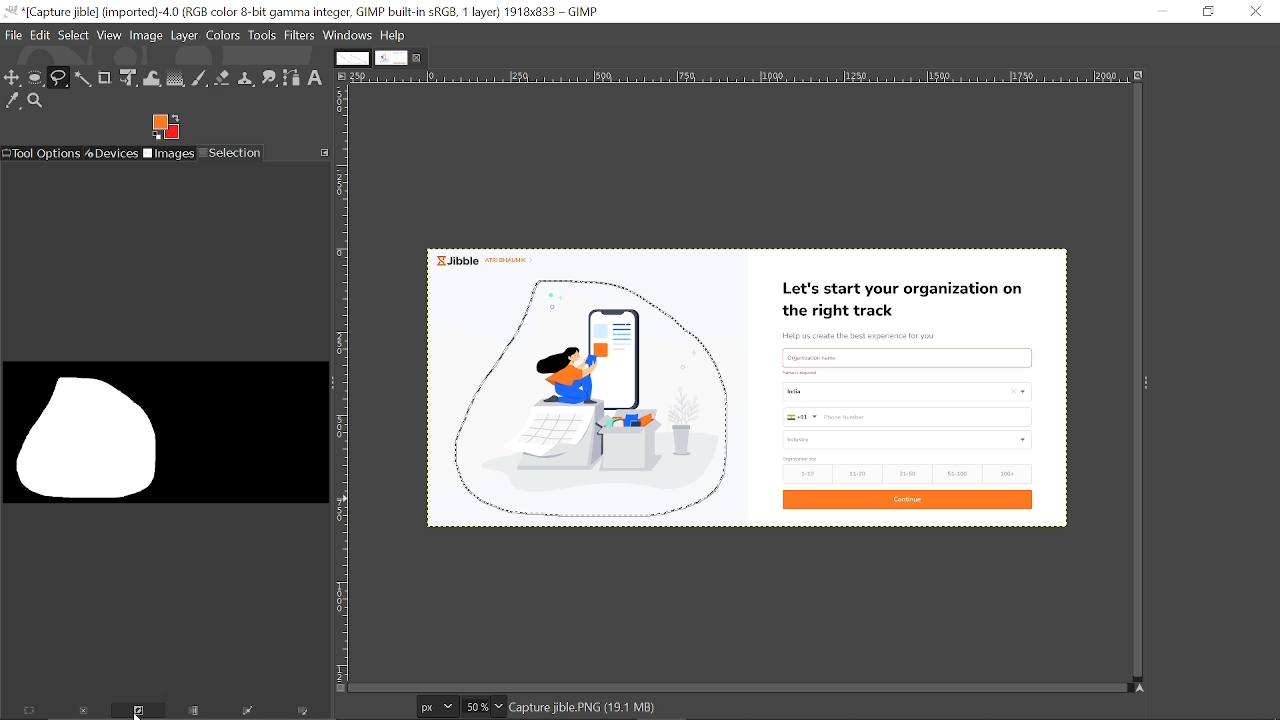  I want to click on Invert this selection, so click(130, 715).